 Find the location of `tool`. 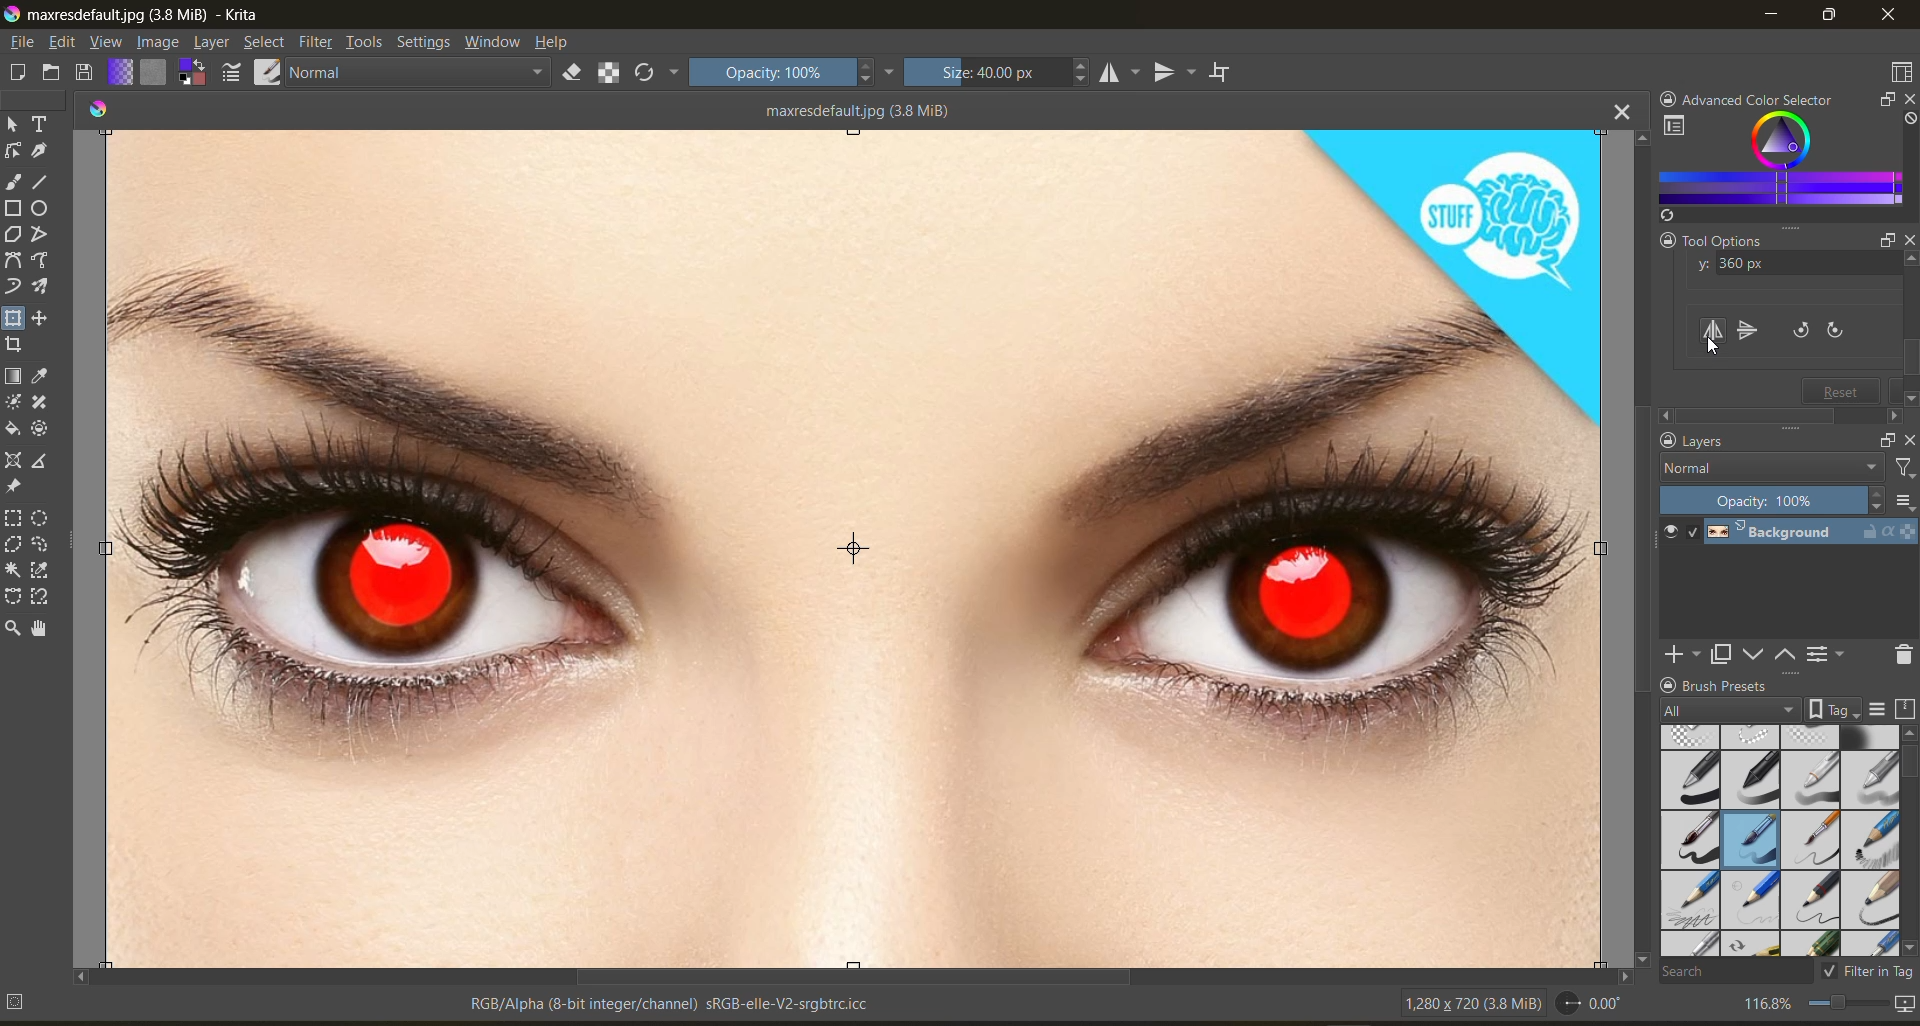

tool is located at coordinates (41, 630).